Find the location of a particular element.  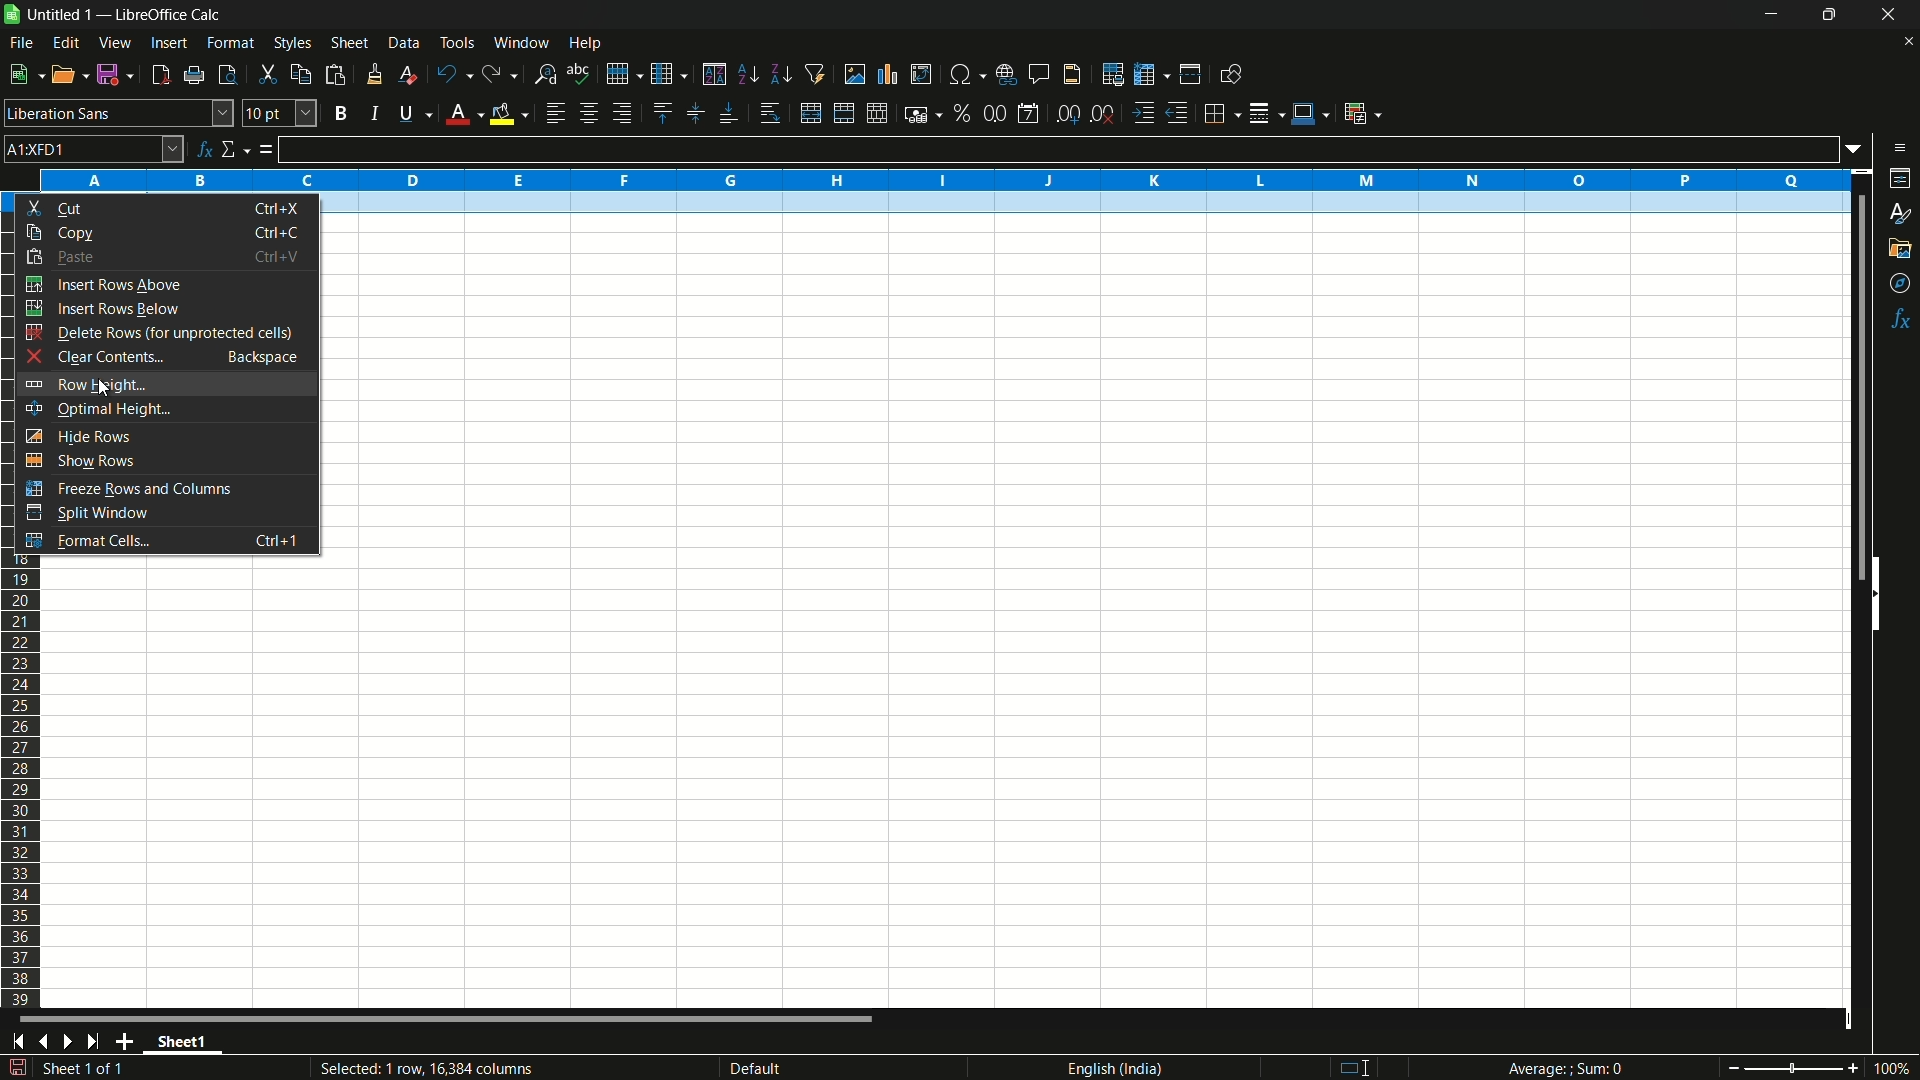

default is located at coordinates (788, 1068).